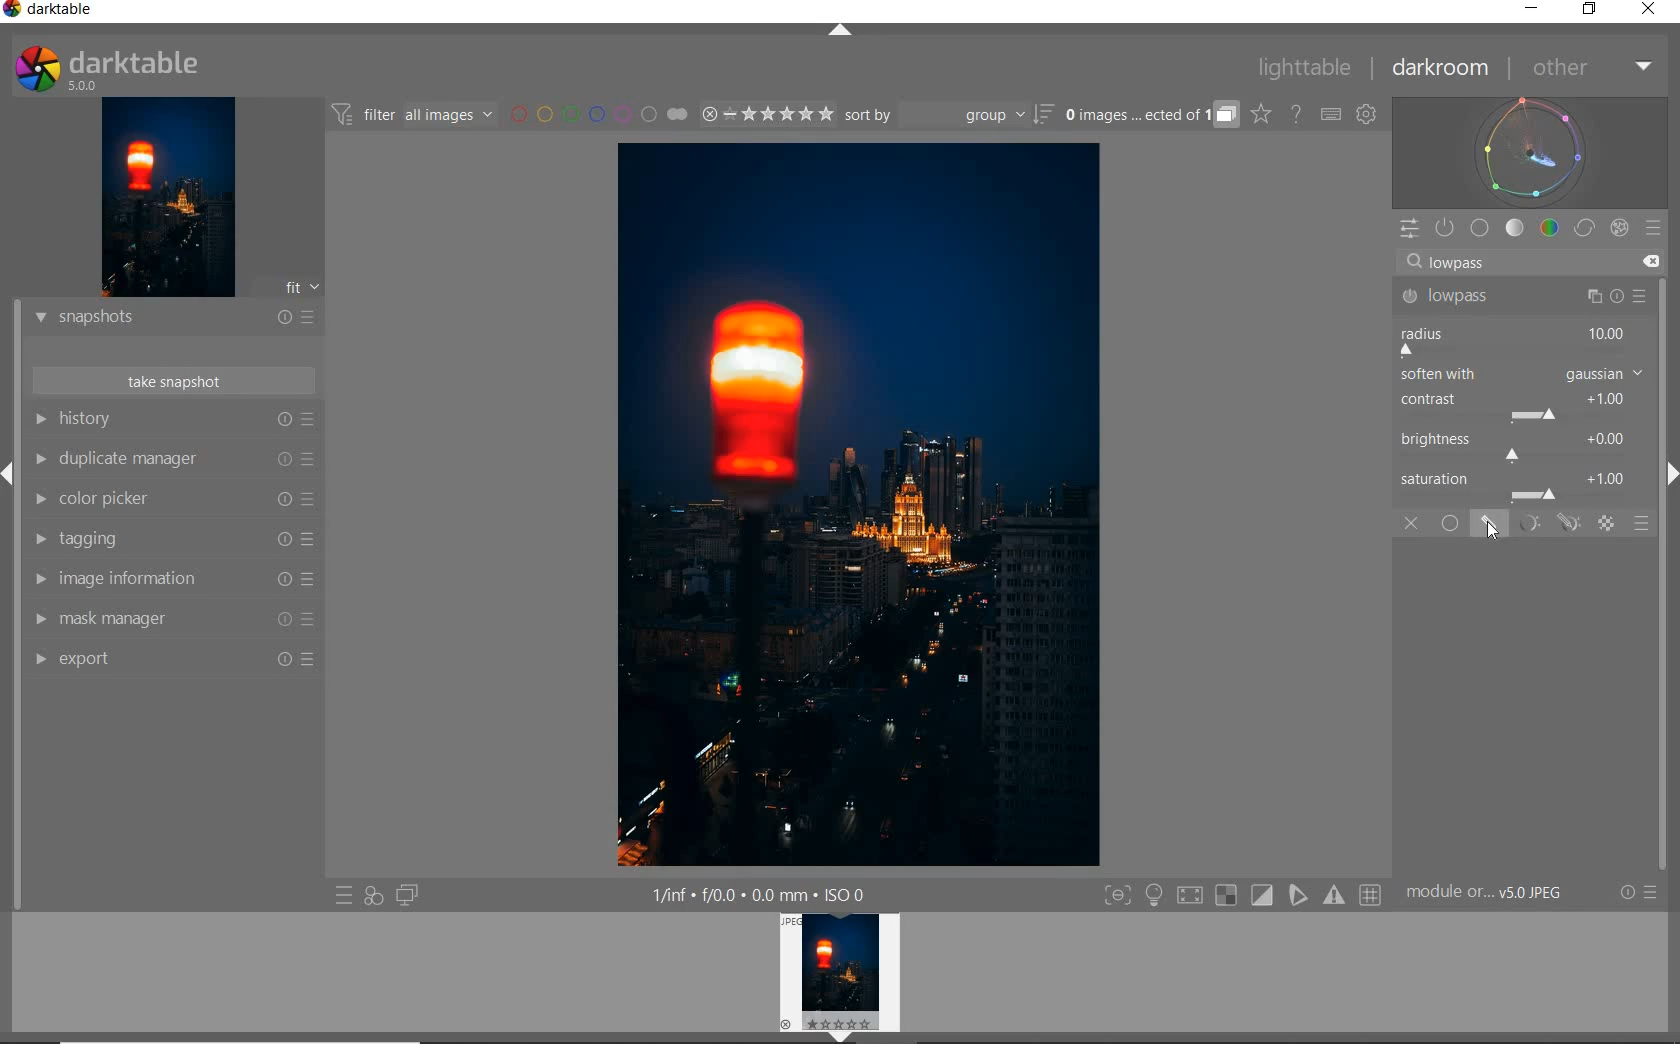 This screenshot has height=1044, width=1680. I want to click on TOGGLE MODES, so click(1243, 895).